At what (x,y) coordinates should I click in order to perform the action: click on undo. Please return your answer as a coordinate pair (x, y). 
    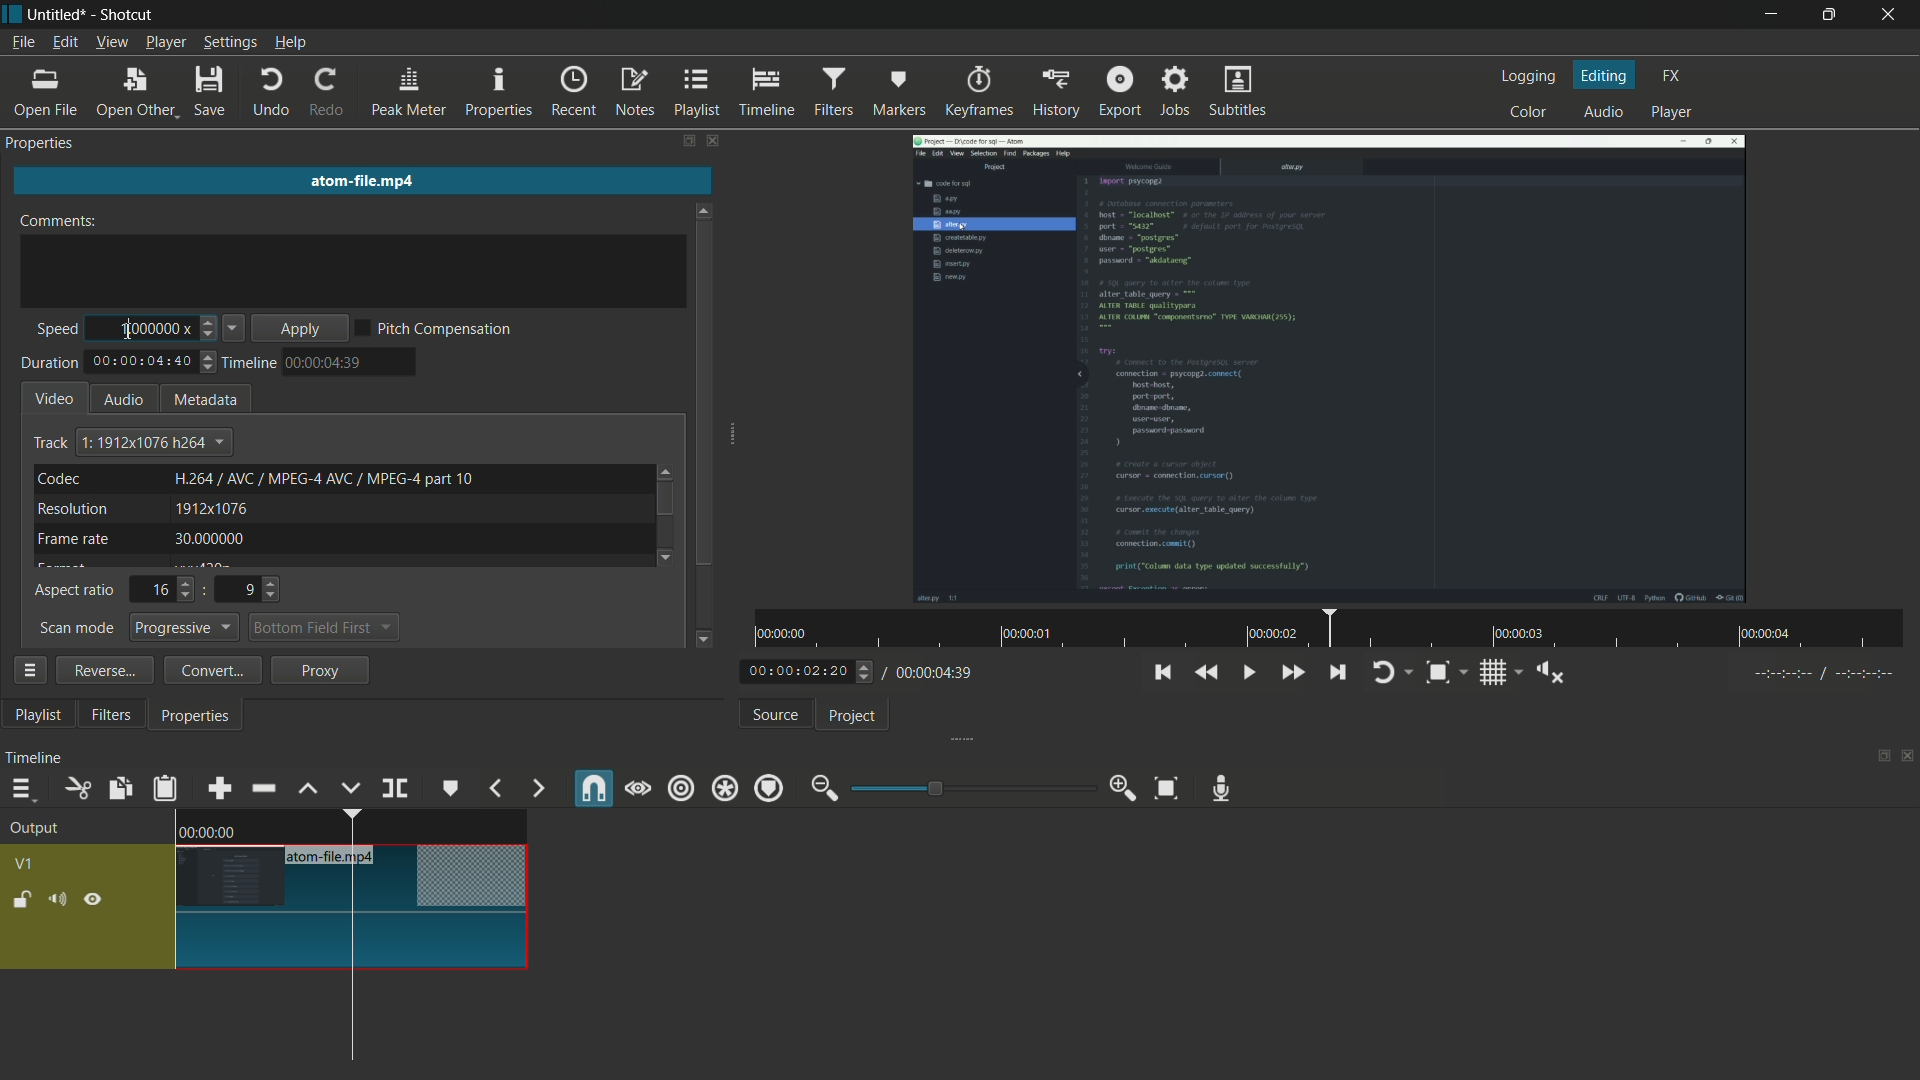
    Looking at the image, I should click on (272, 93).